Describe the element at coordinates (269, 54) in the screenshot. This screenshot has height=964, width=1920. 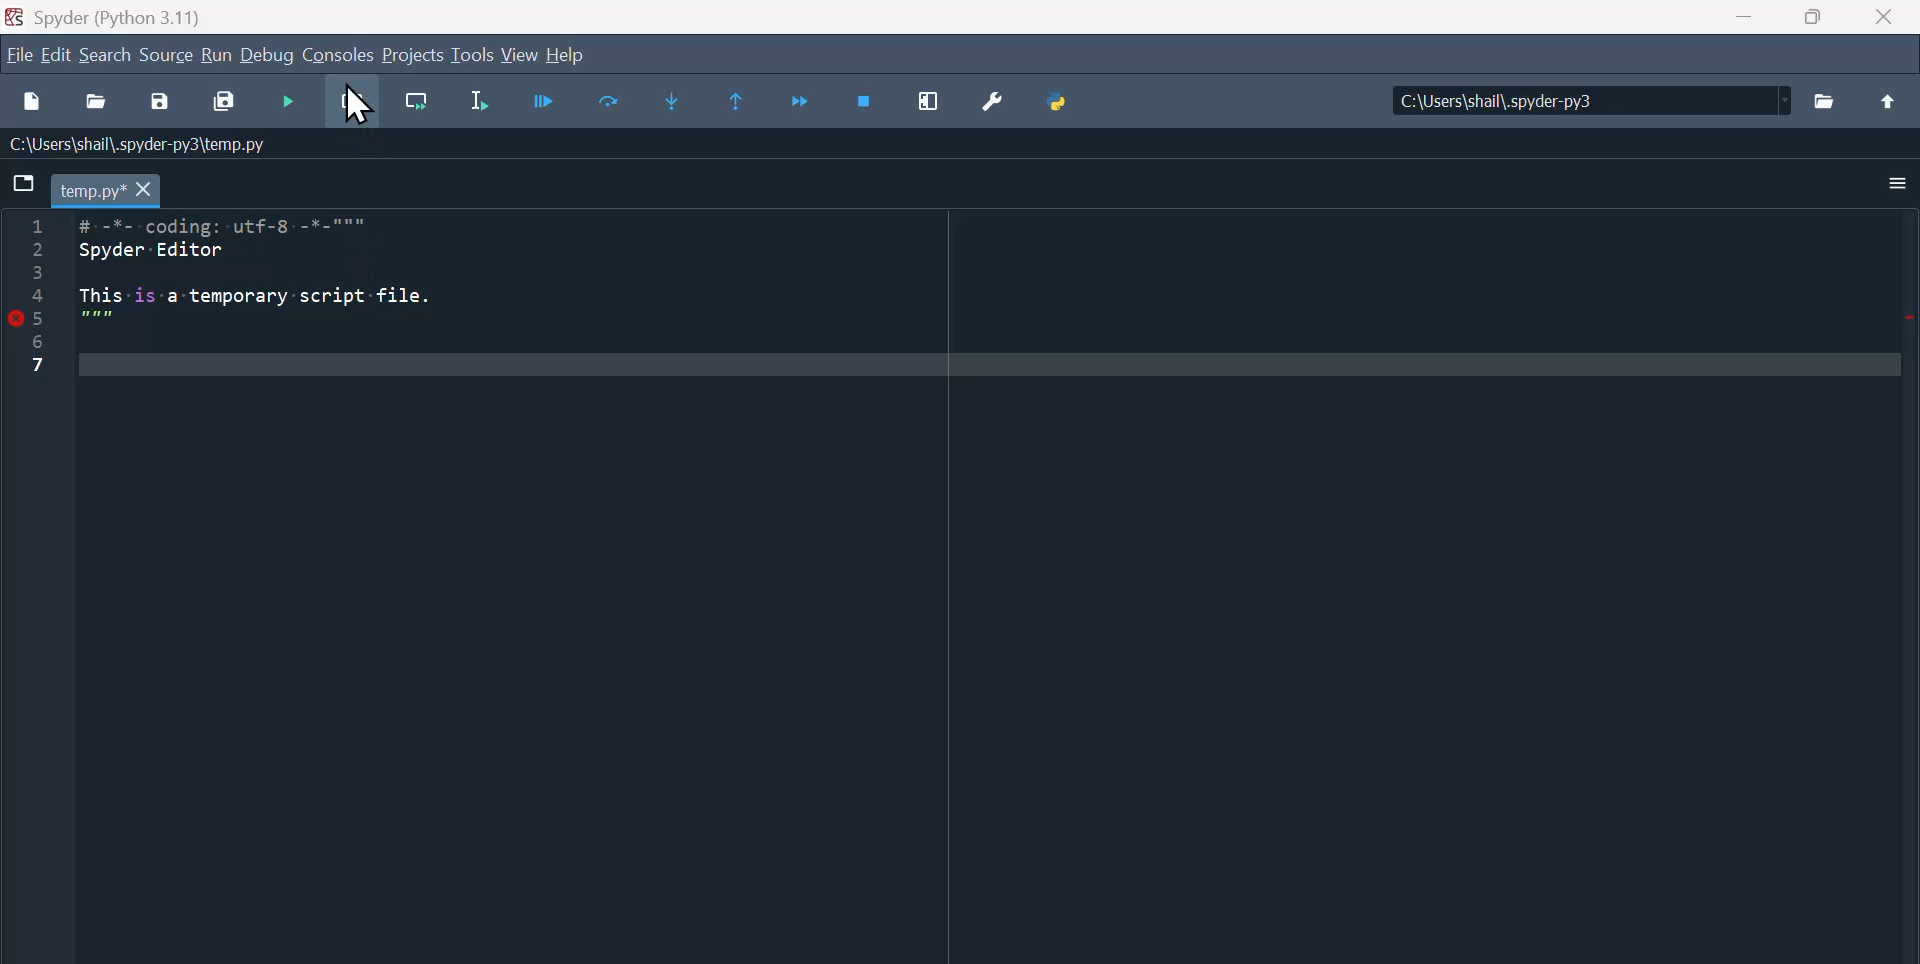
I see `Debug` at that location.